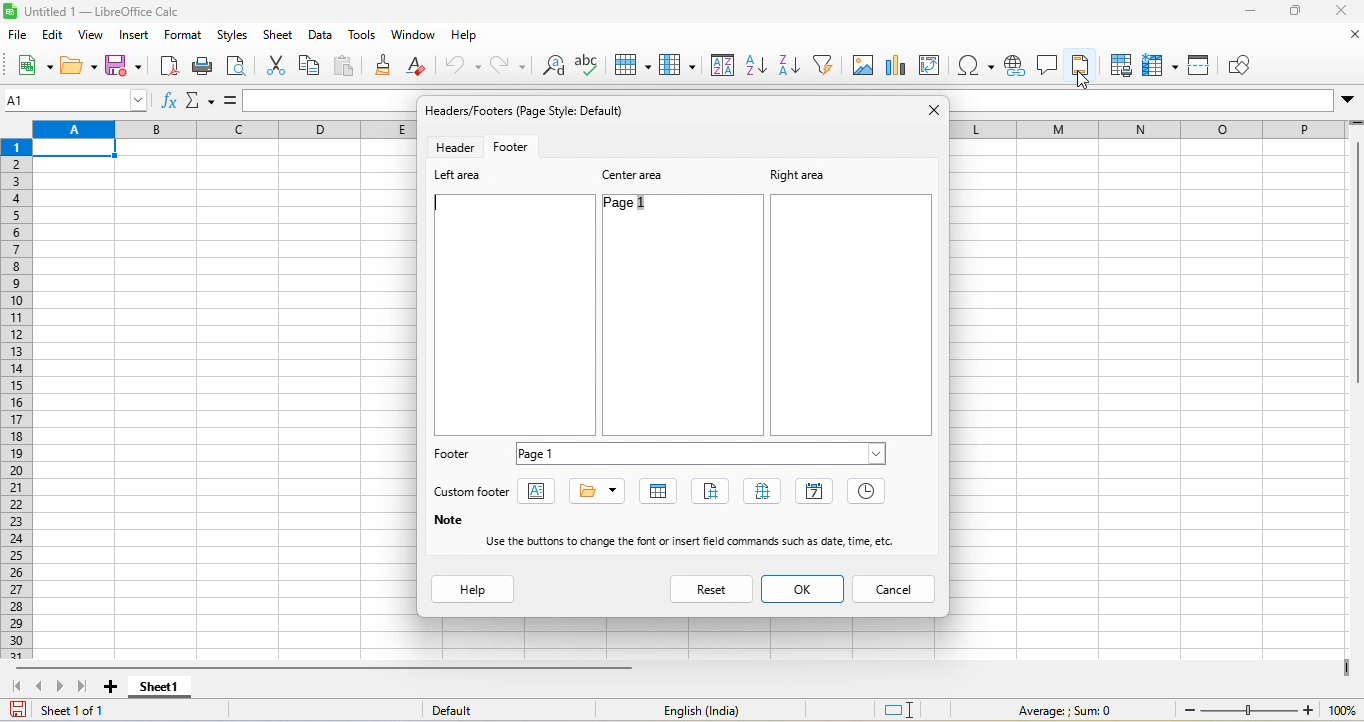 This screenshot has width=1364, height=722. Describe the element at coordinates (279, 37) in the screenshot. I see `sheet` at that location.